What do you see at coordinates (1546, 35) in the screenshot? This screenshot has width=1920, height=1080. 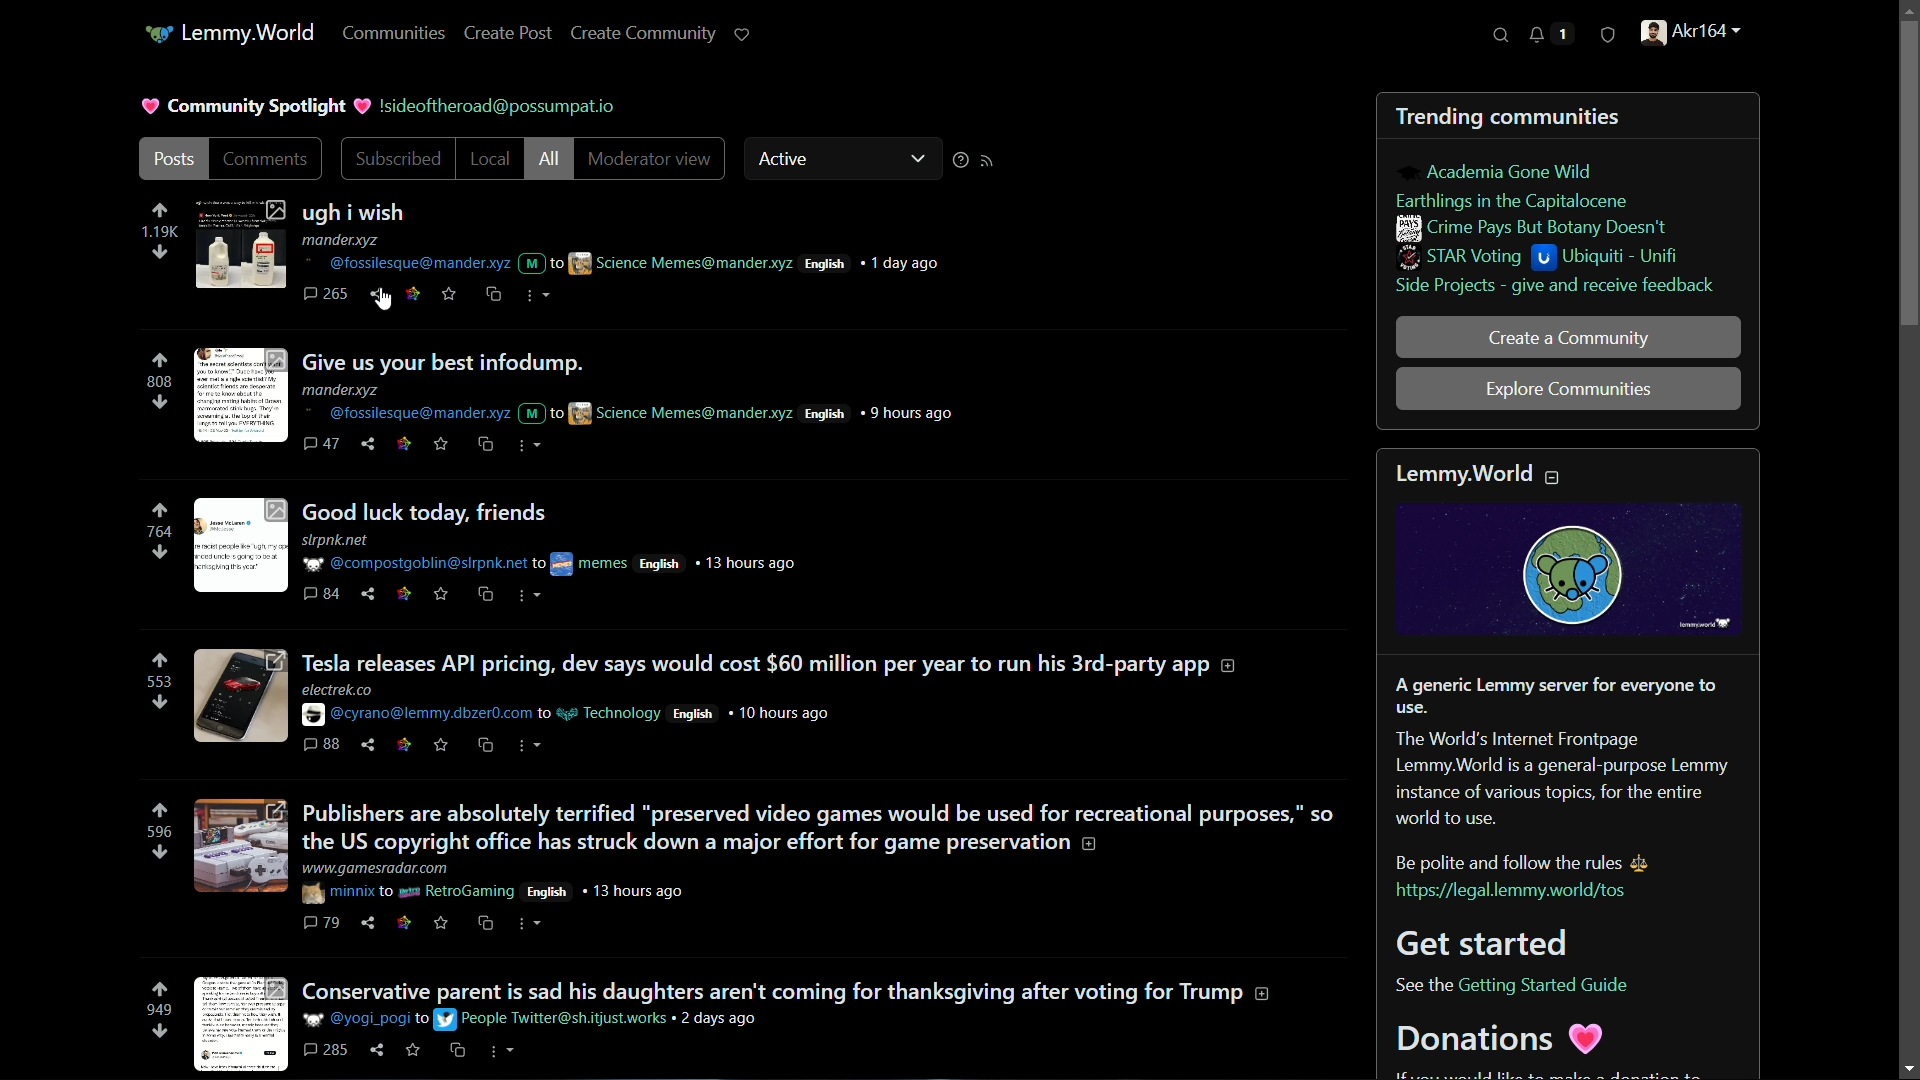 I see `notifications 1` at bounding box center [1546, 35].